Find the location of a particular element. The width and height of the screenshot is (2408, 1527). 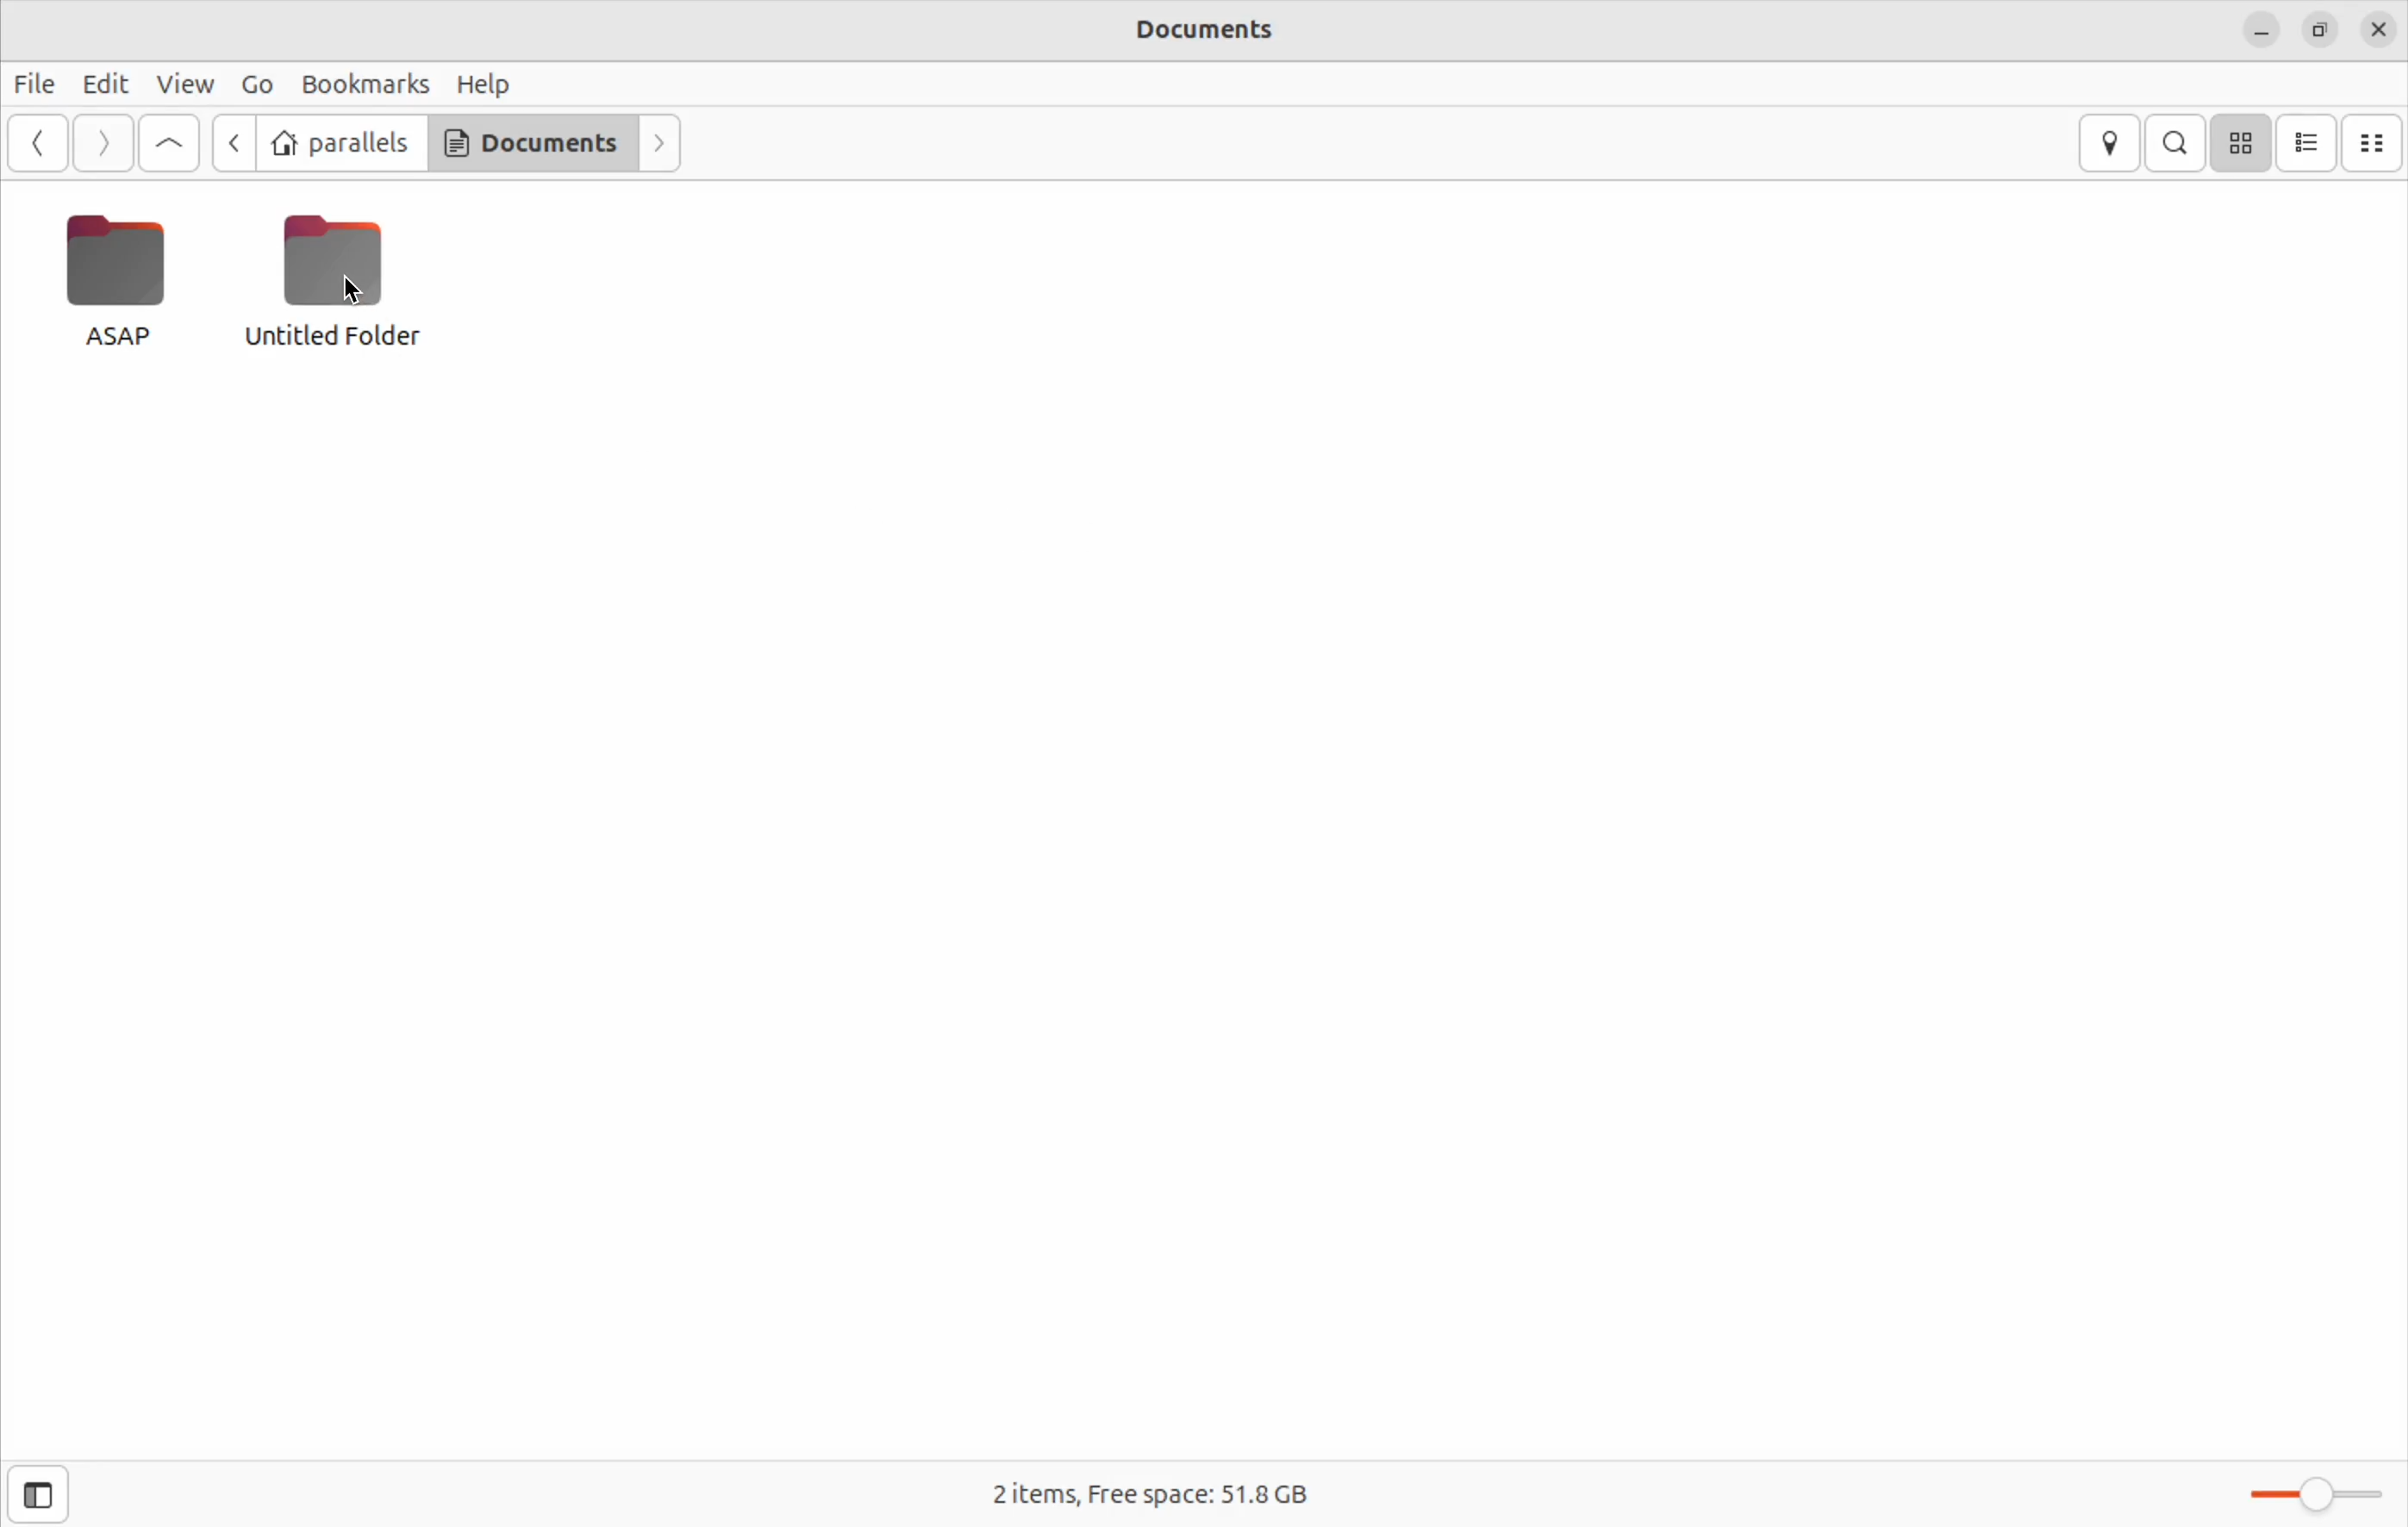

minimize is located at coordinates (2261, 31).